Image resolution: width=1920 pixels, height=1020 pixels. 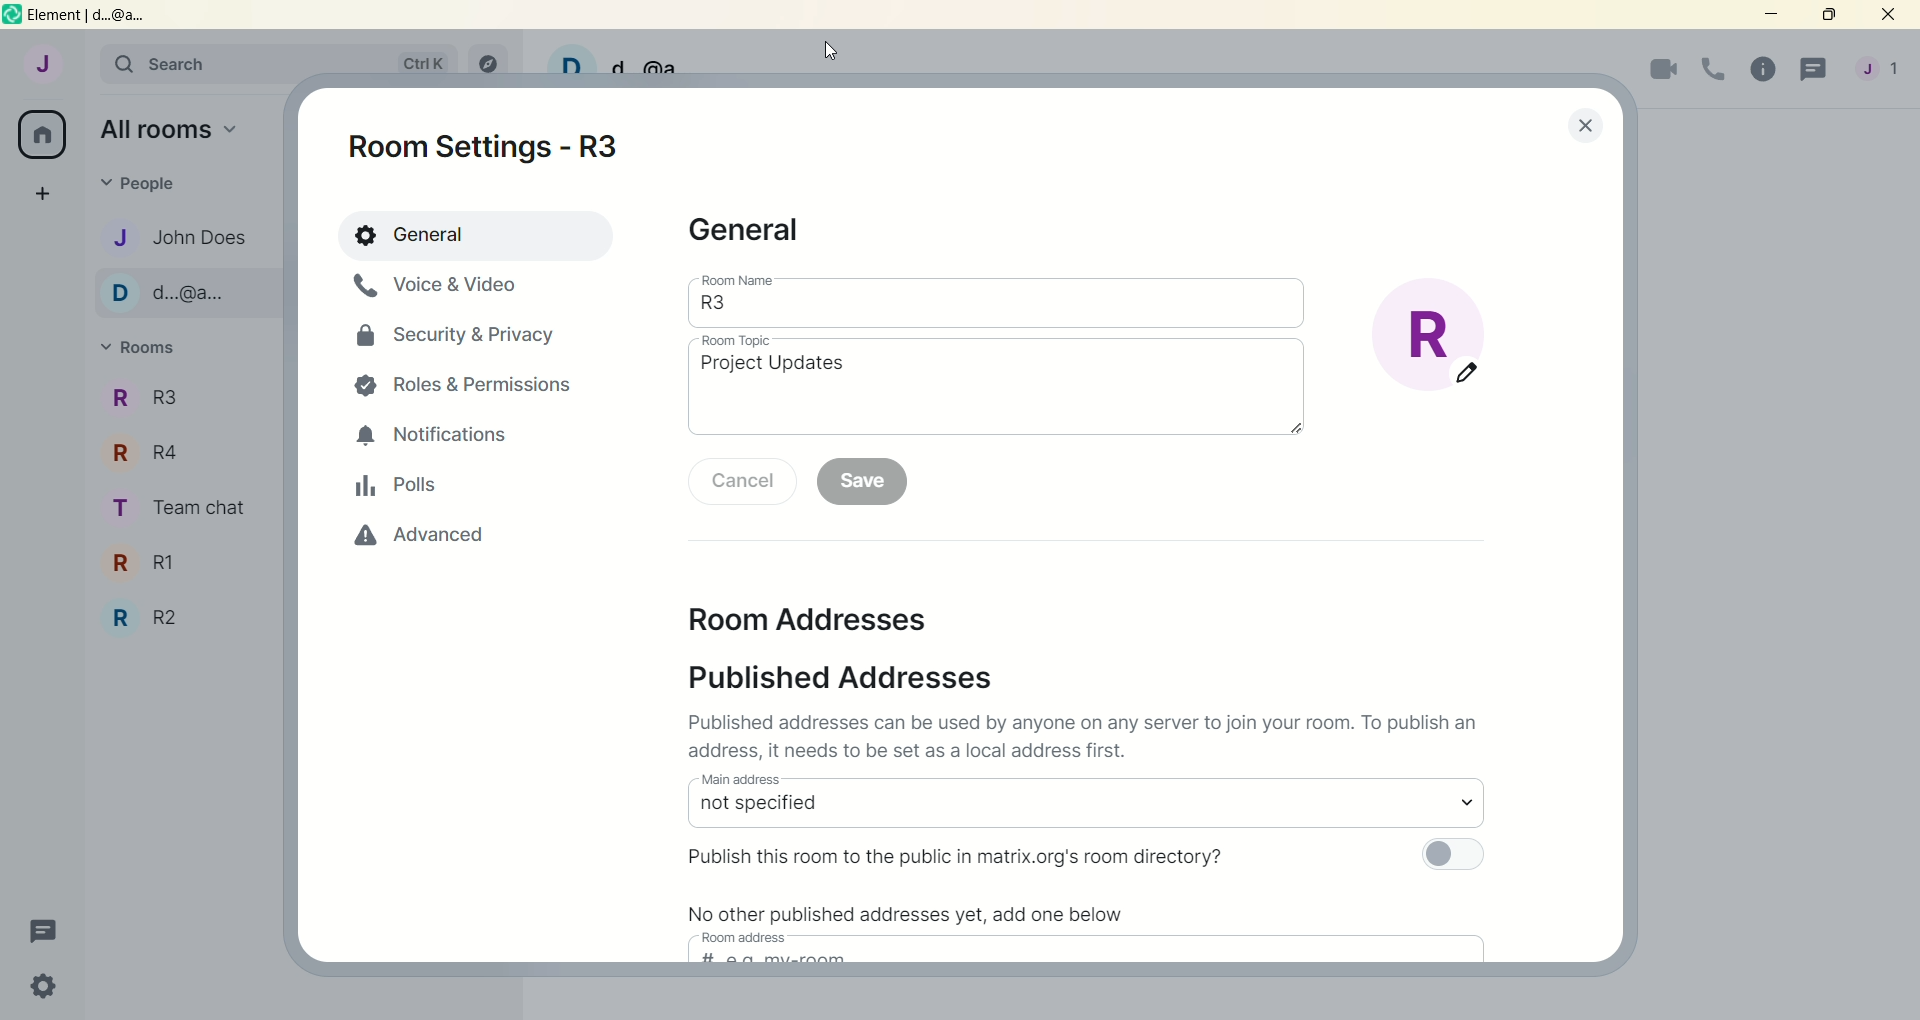 I want to click on security and privacy, so click(x=451, y=335).